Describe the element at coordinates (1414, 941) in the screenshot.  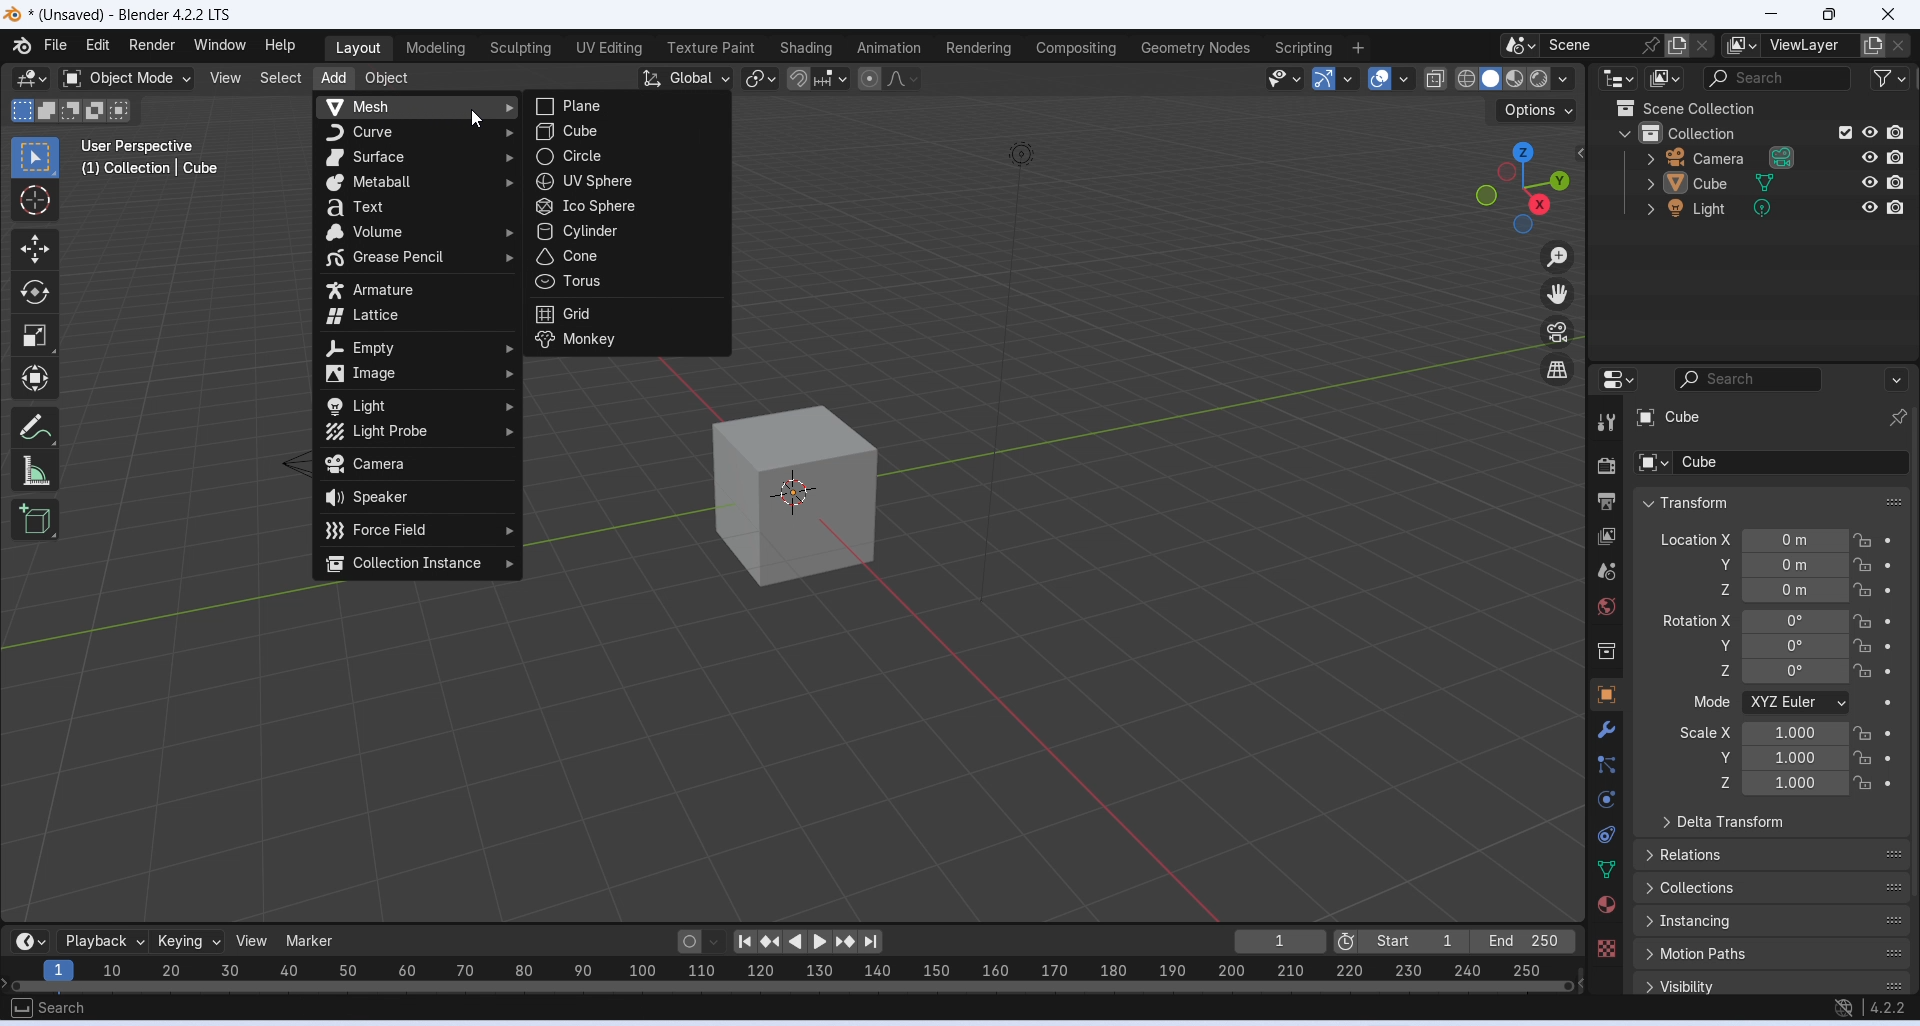
I see `Start 1` at that location.